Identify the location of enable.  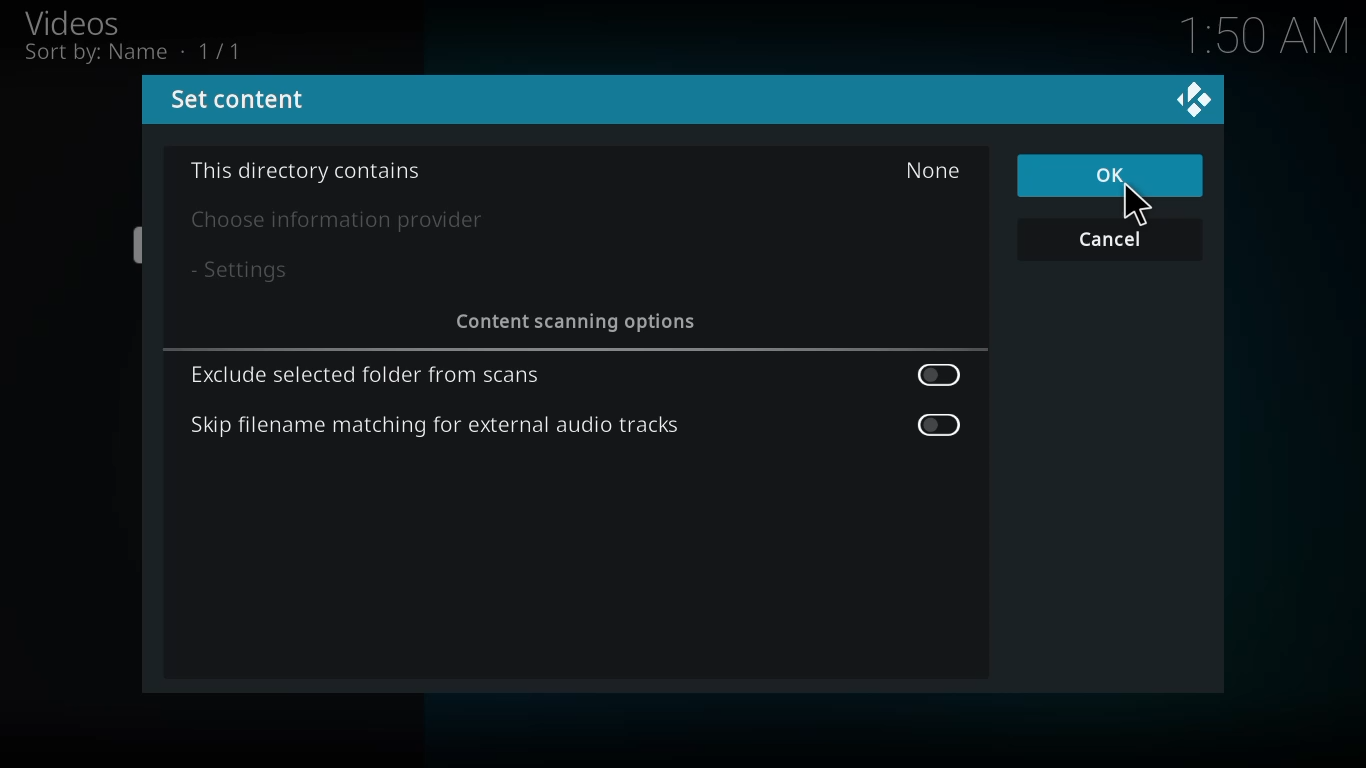
(942, 424).